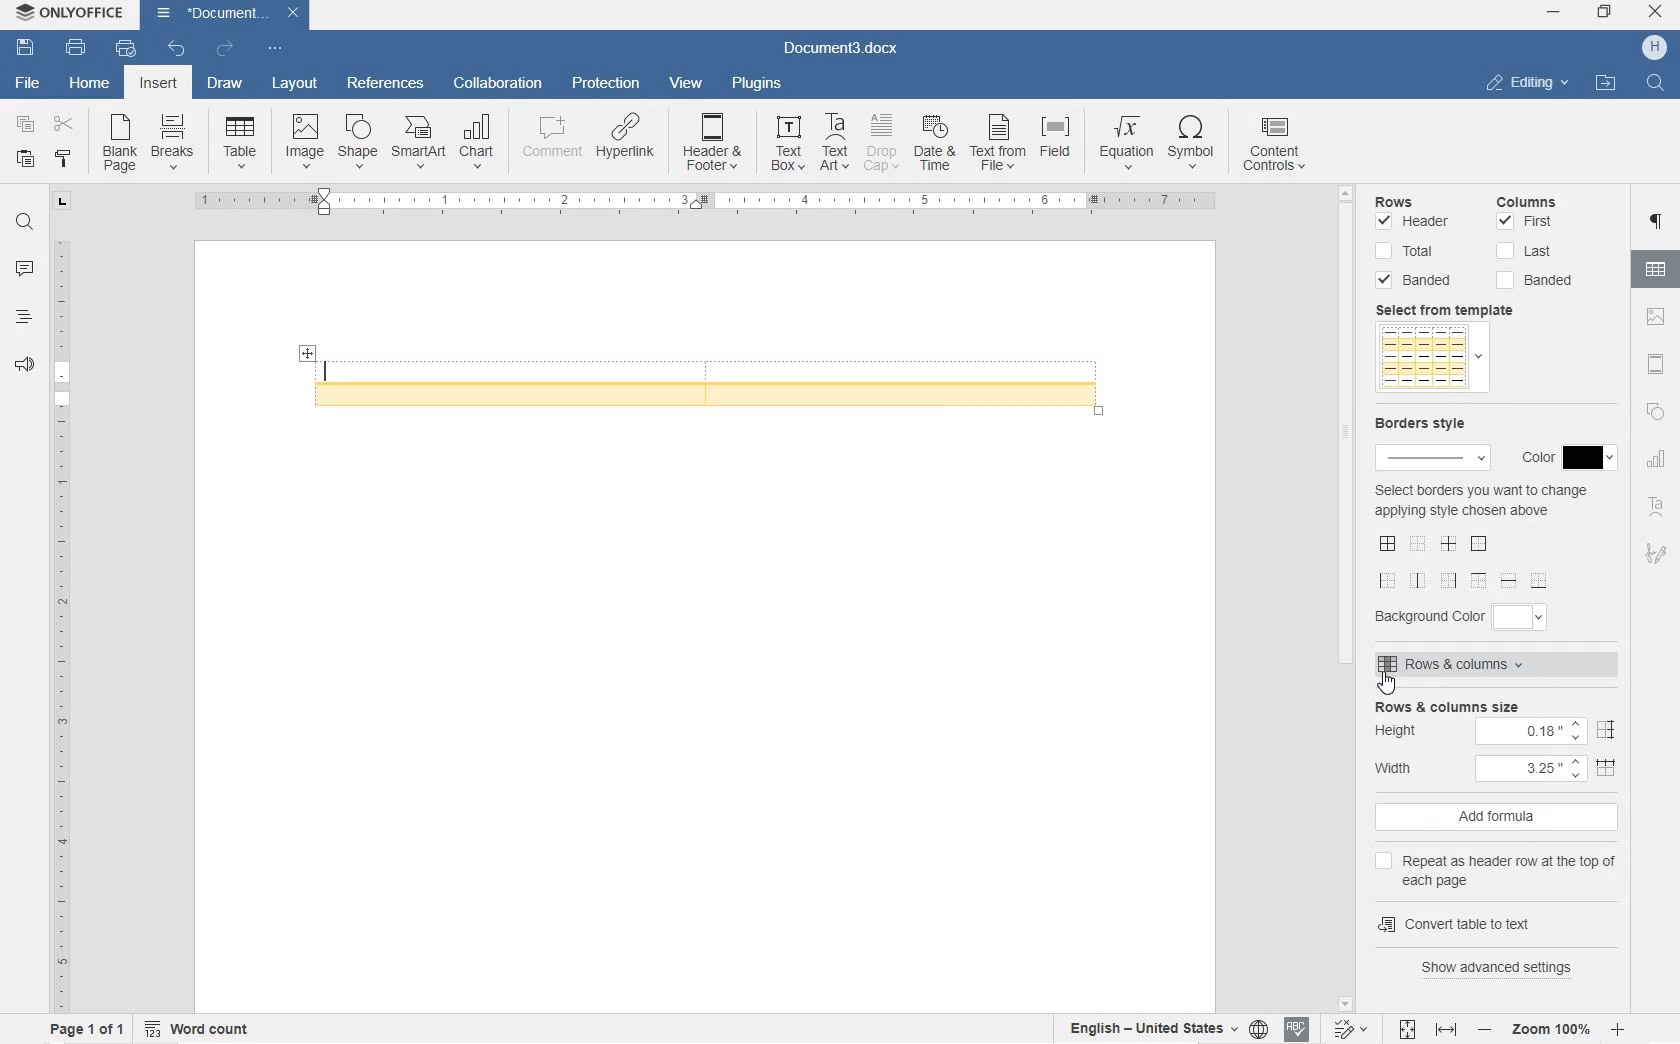 The image size is (1680, 1044). Describe the element at coordinates (77, 47) in the screenshot. I see `PRINT` at that location.